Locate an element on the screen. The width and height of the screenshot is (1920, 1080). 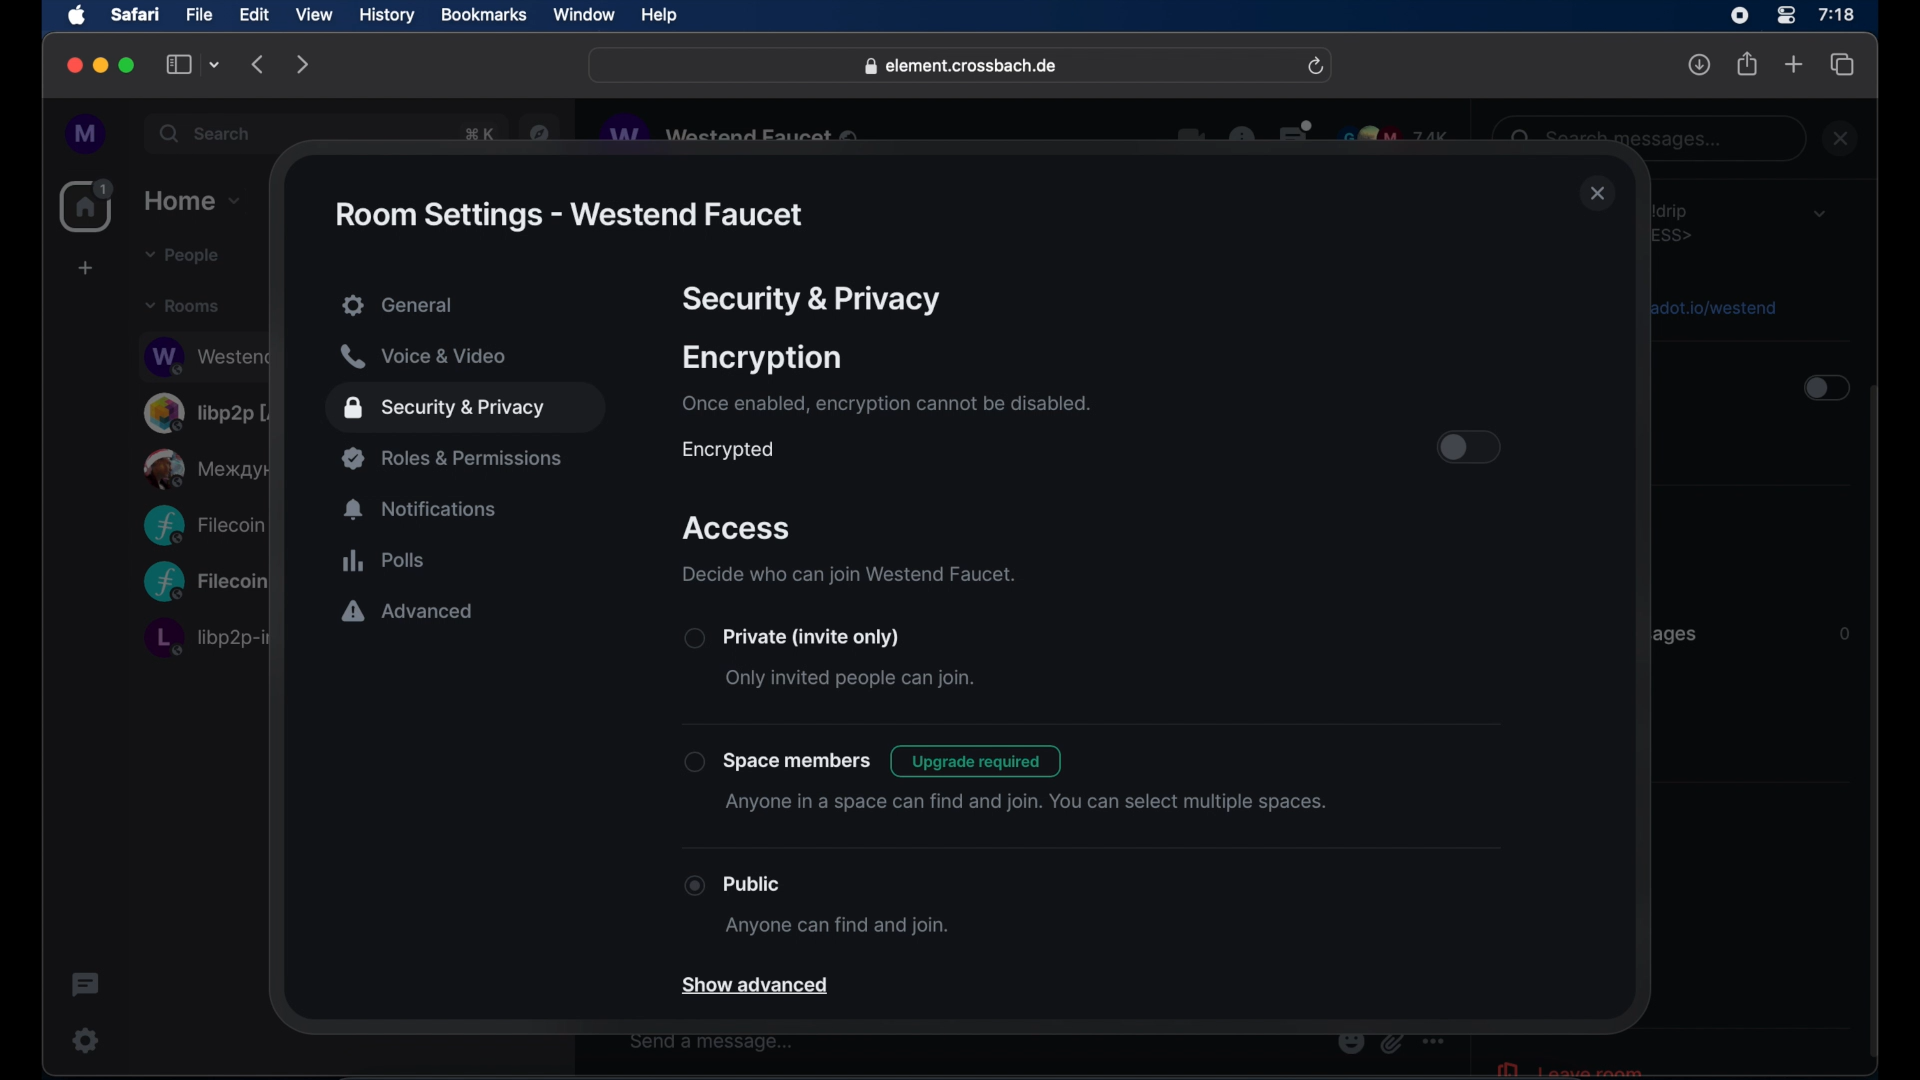
view is located at coordinates (313, 15).